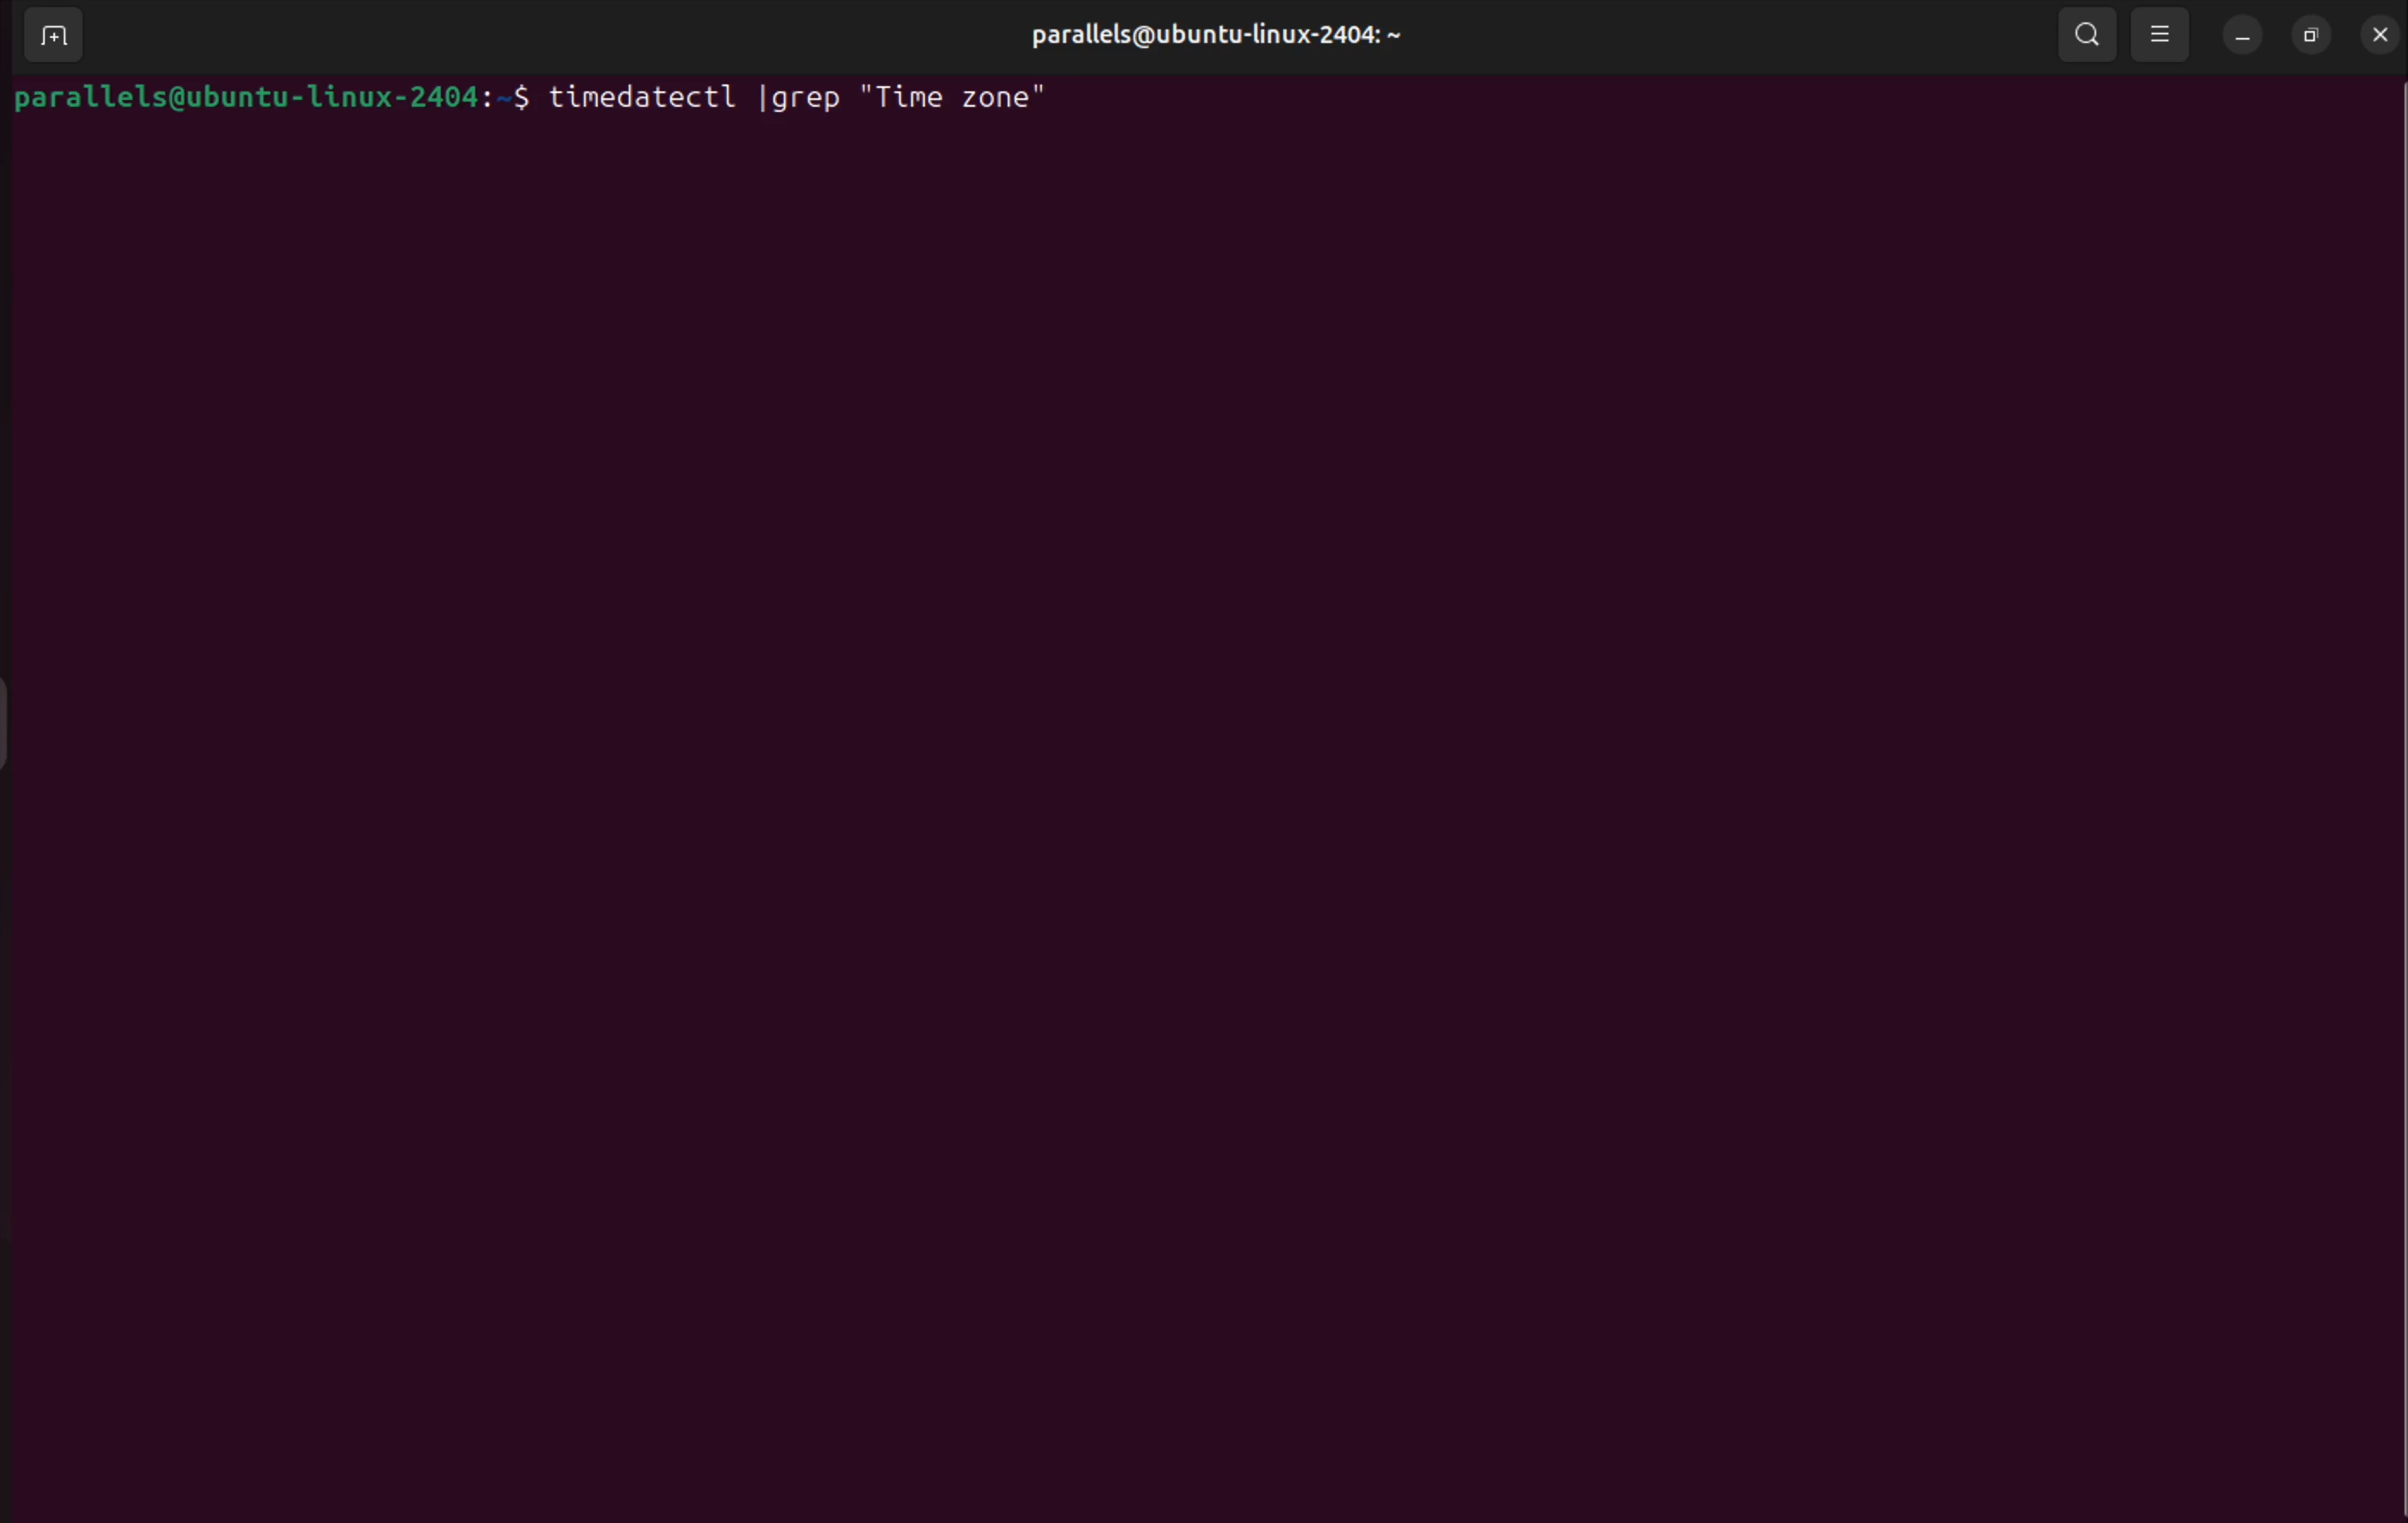 The width and height of the screenshot is (2408, 1523). Describe the element at coordinates (2314, 37) in the screenshot. I see `resize` at that location.